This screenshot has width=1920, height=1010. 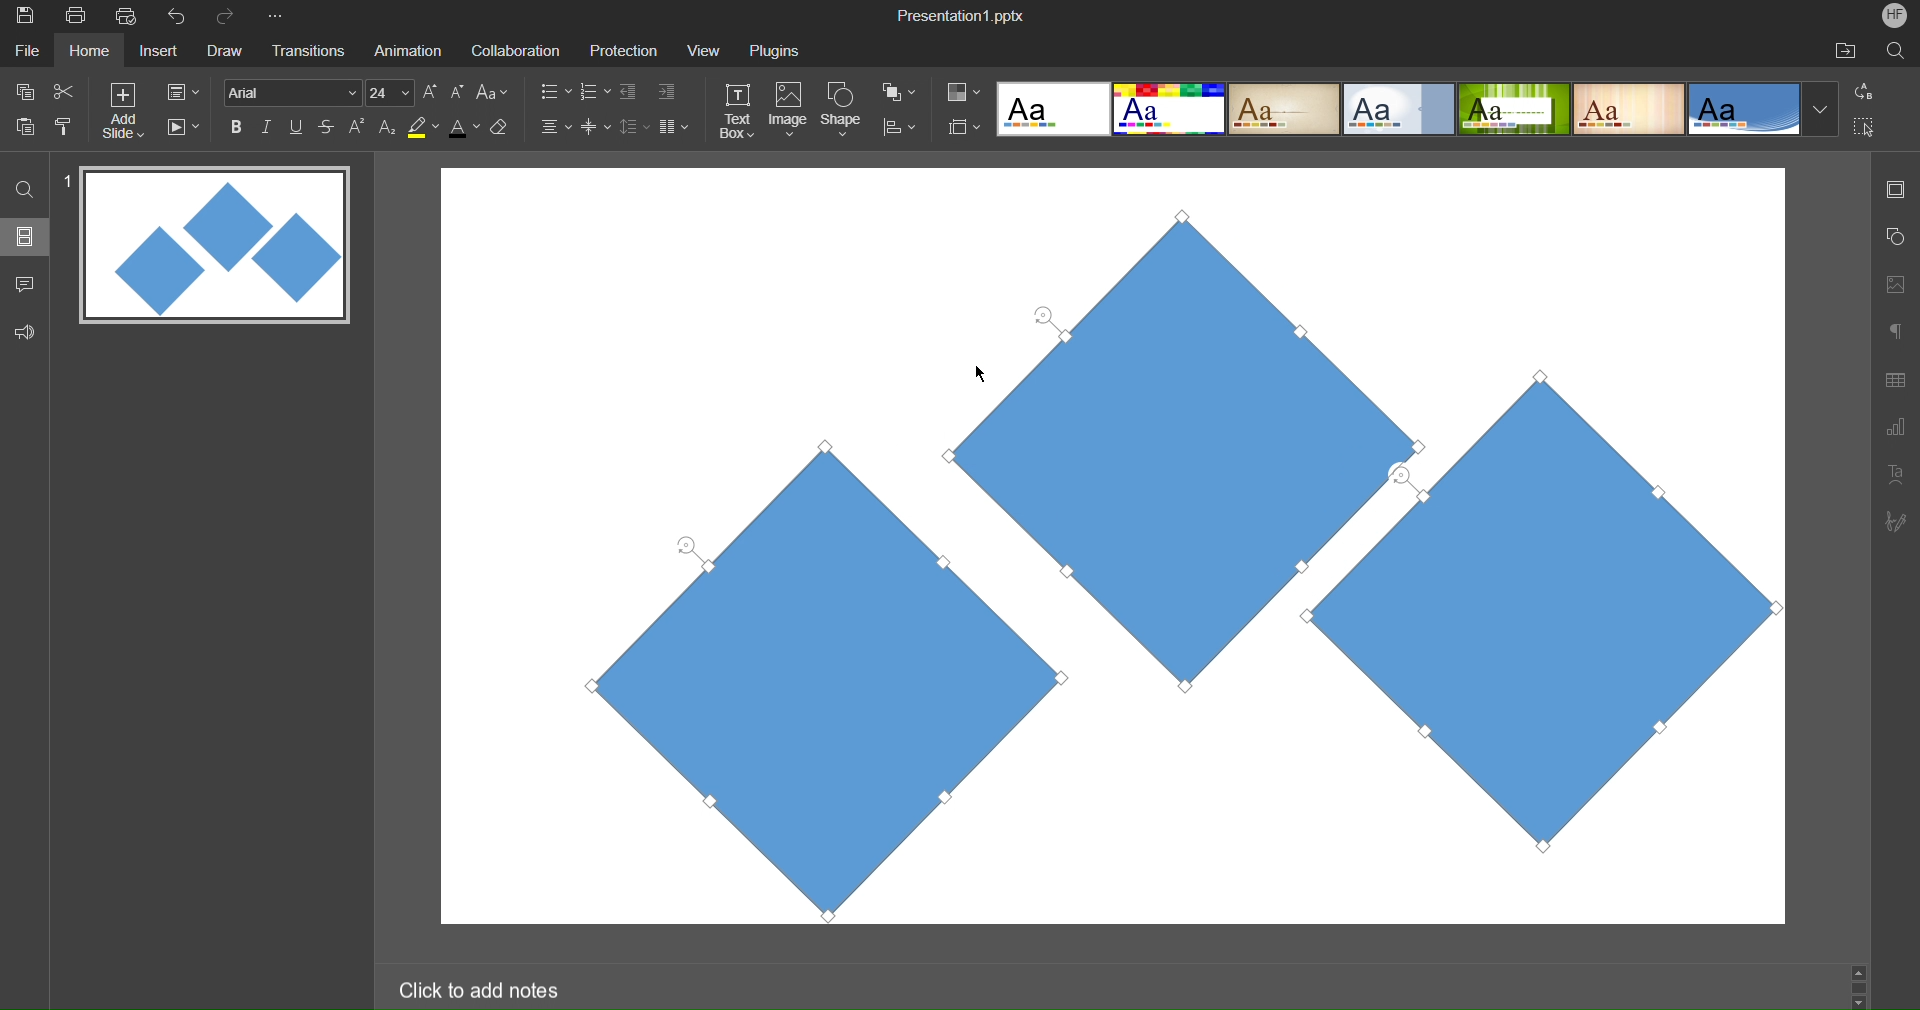 I want to click on Draw, so click(x=224, y=52).